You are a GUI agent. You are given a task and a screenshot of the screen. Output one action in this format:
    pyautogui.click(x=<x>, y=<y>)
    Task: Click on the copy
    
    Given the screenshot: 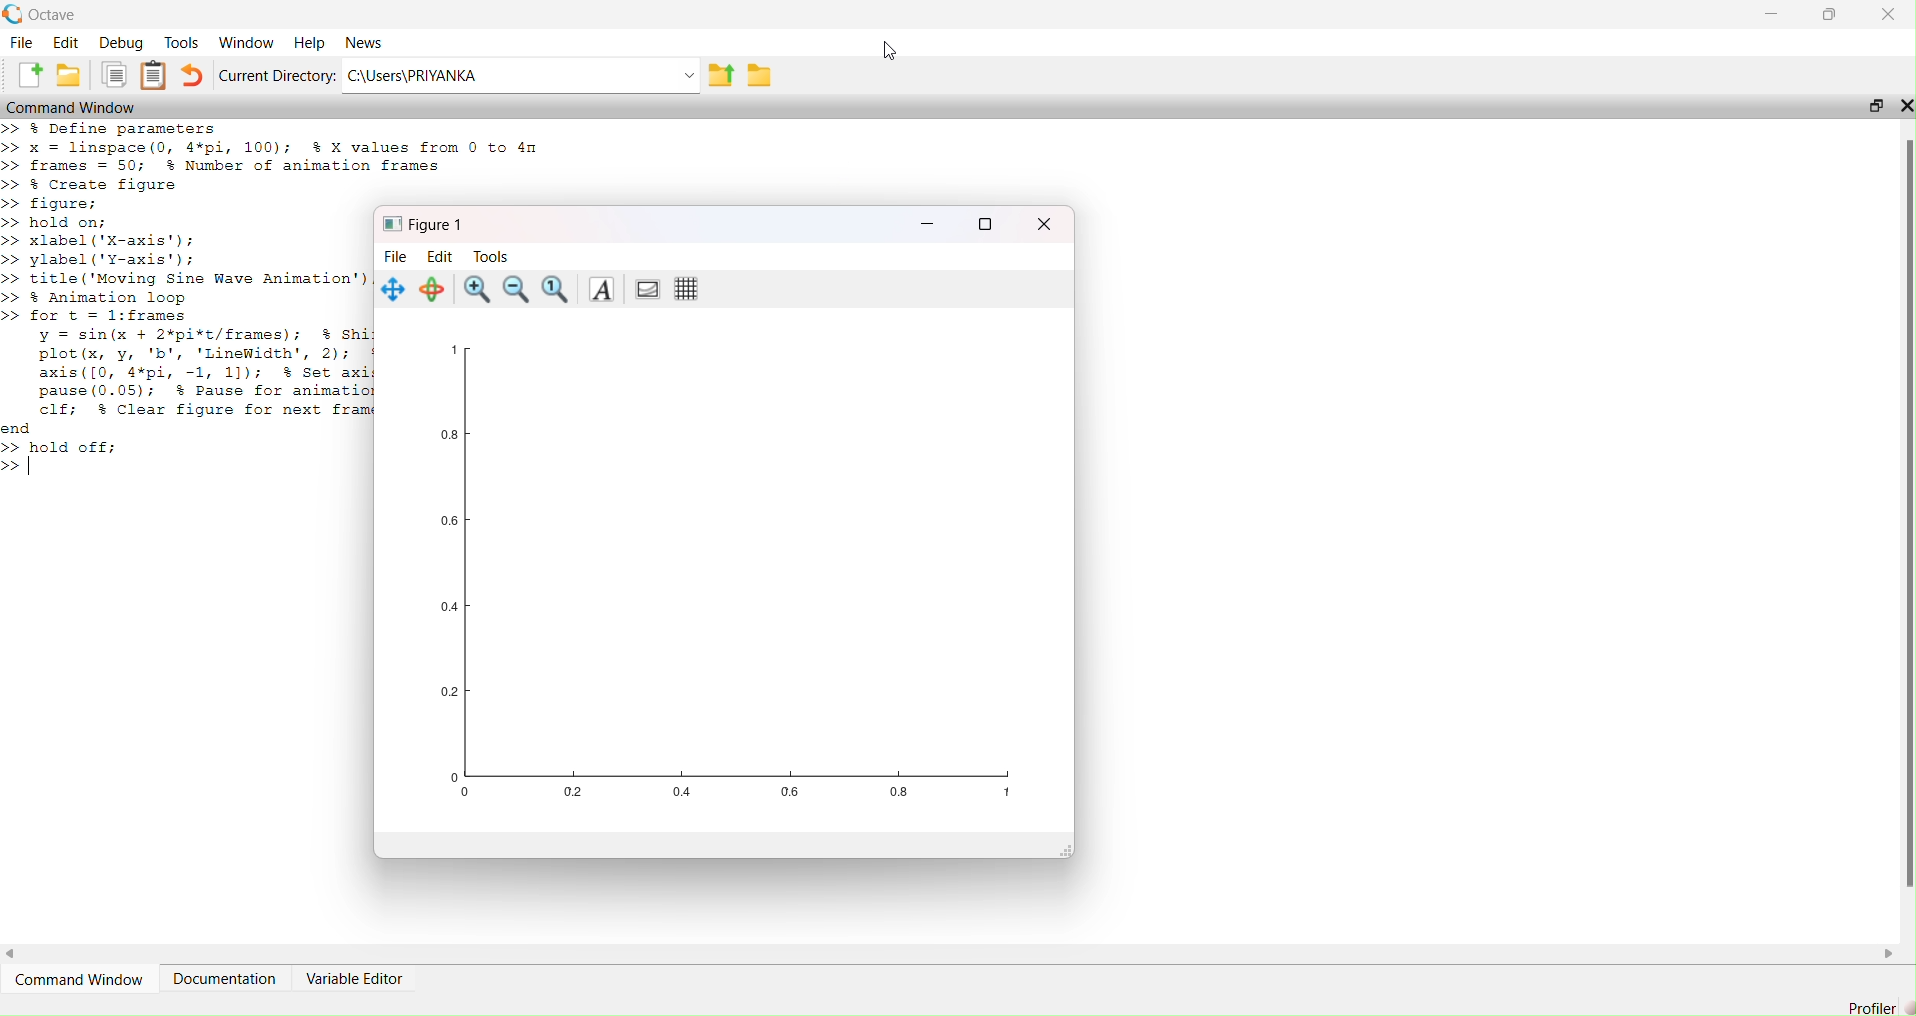 What is the action you would take?
    pyautogui.click(x=109, y=75)
    